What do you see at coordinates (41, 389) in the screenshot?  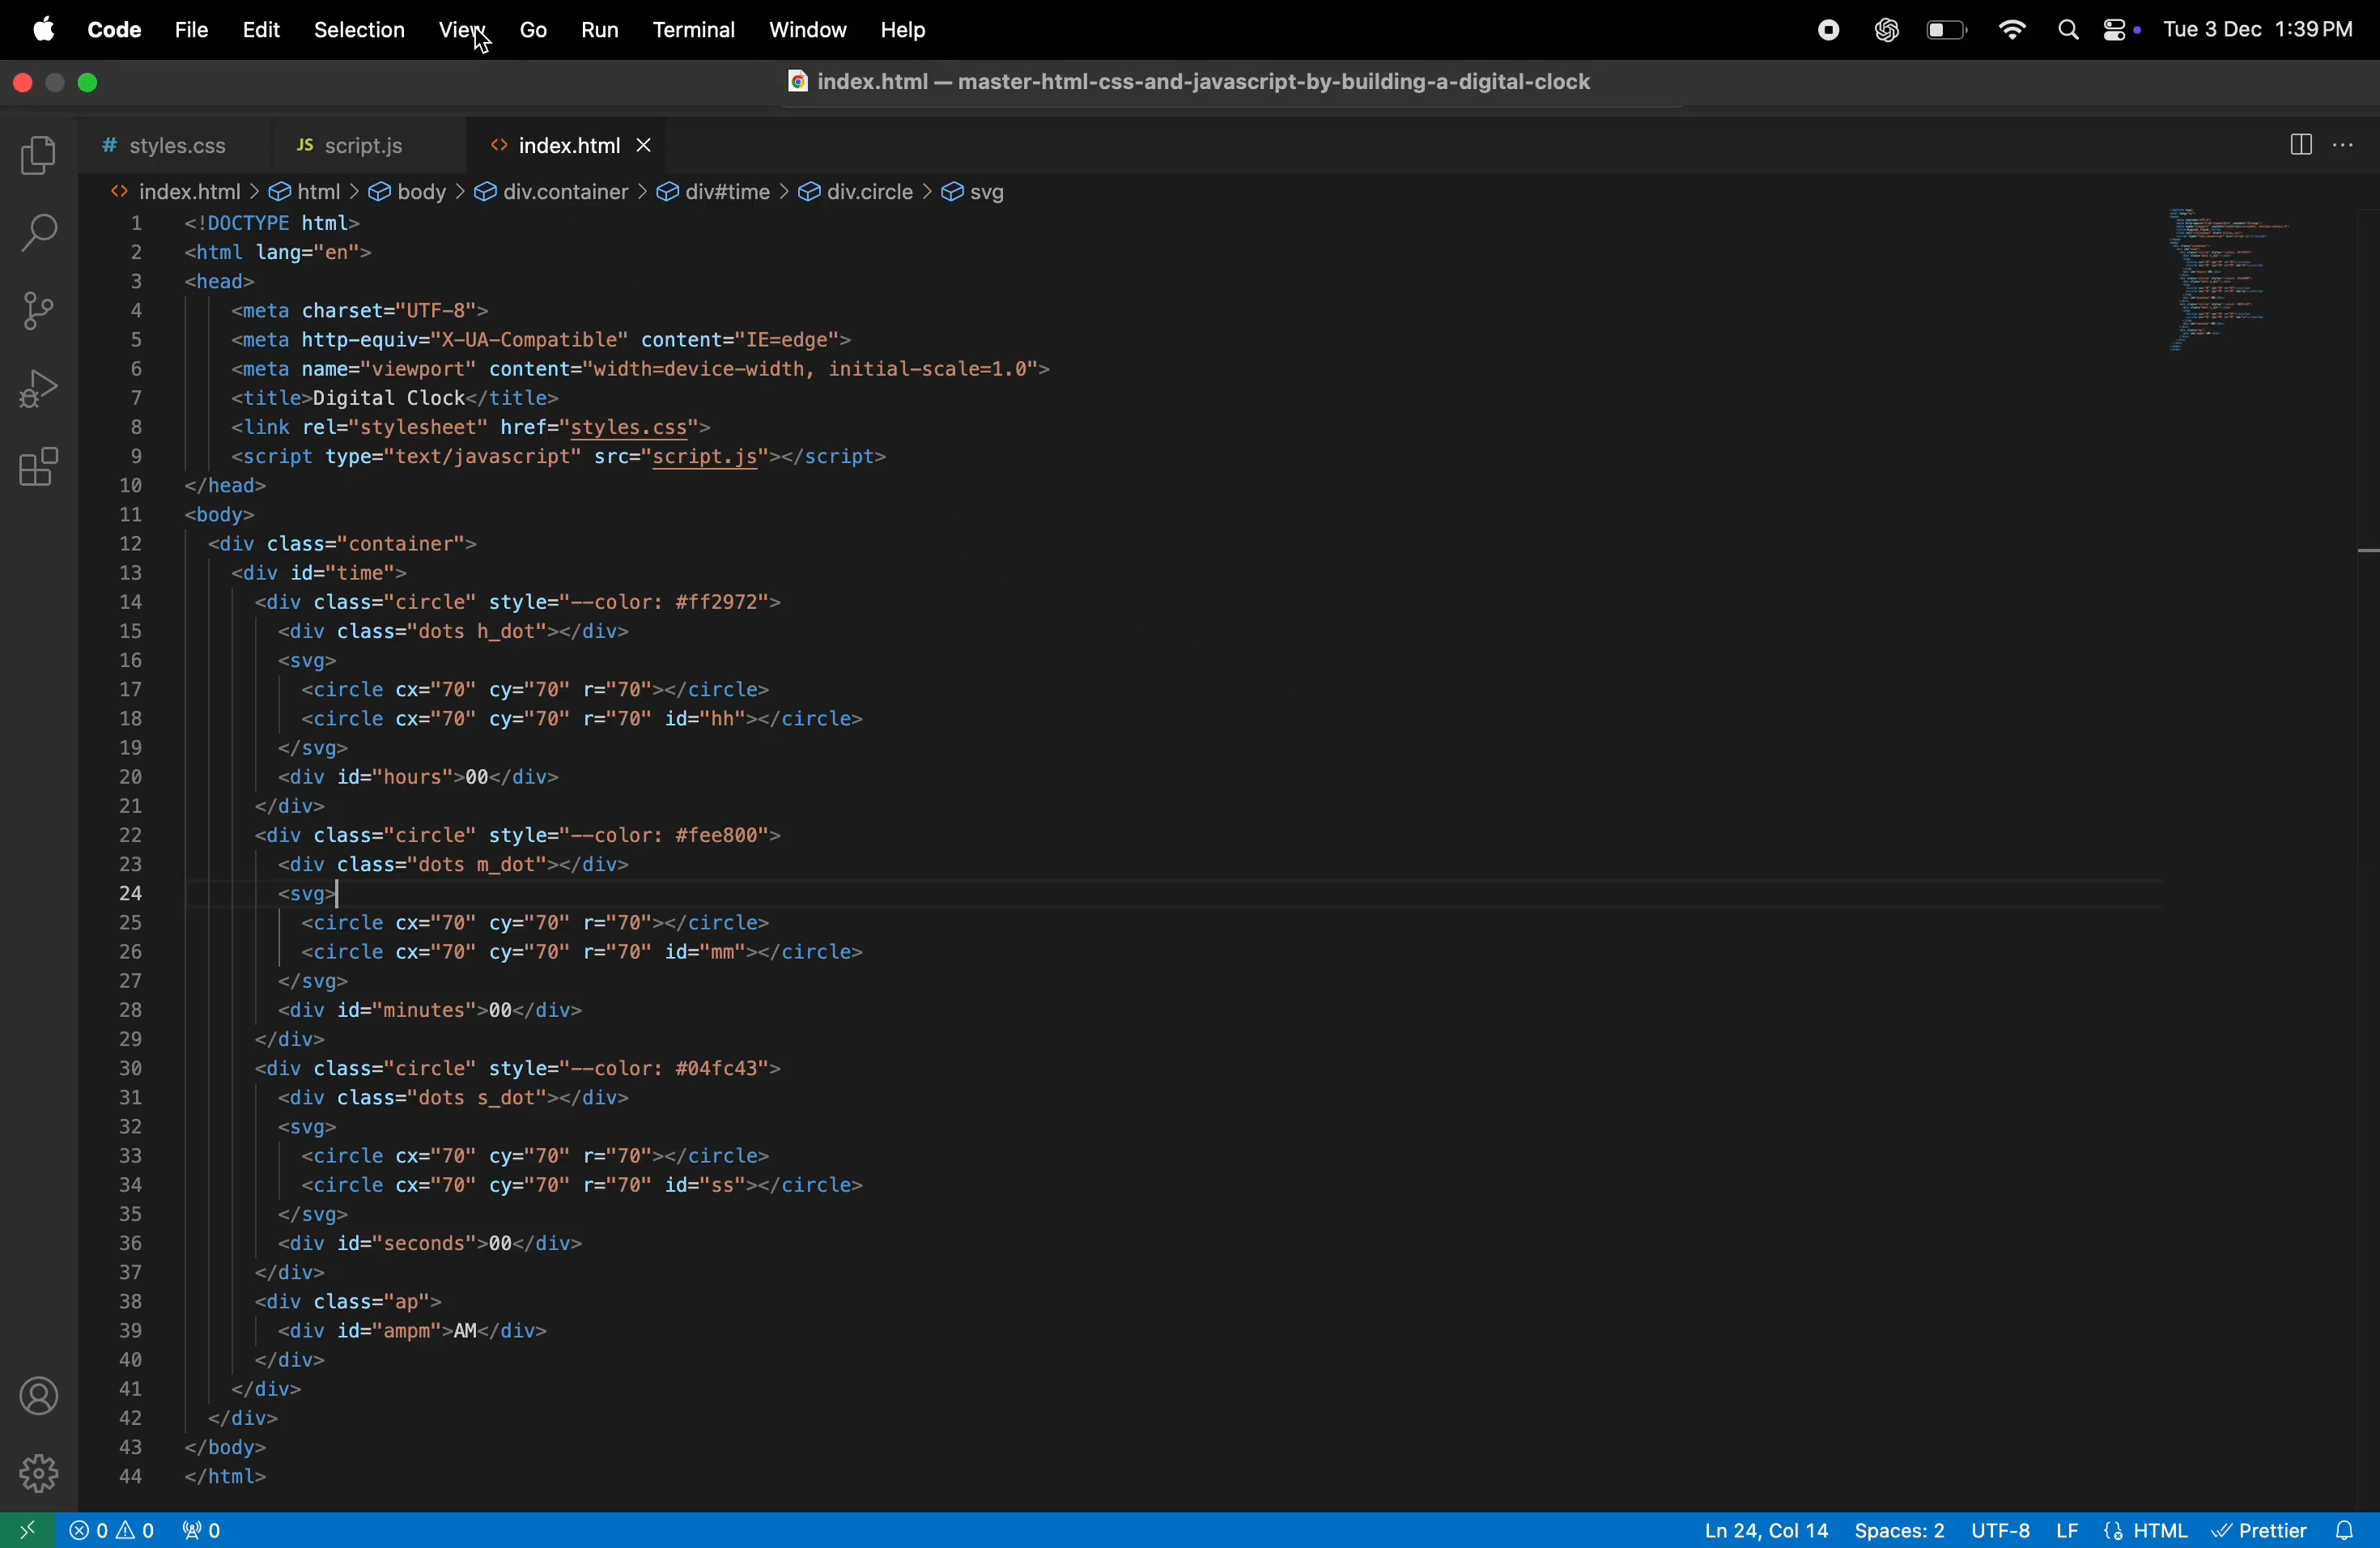 I see `run debug` at bounding box center [41, 389].